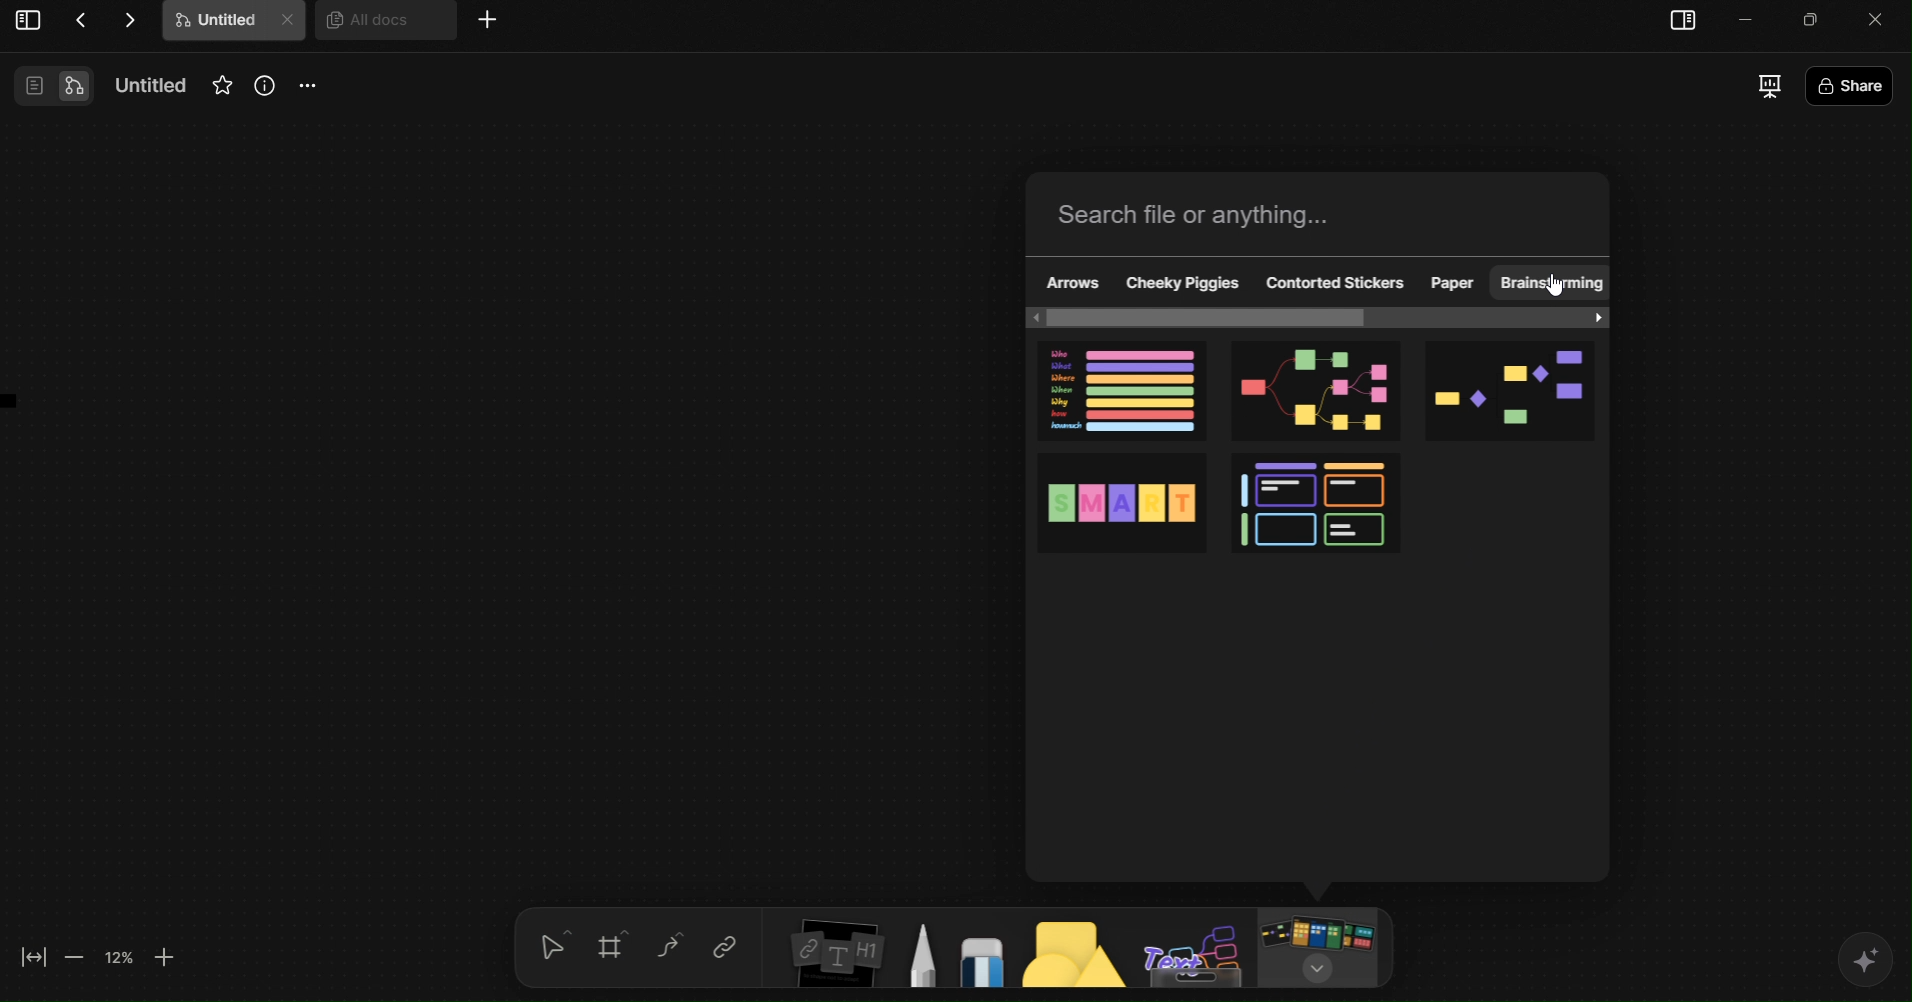 This screenshot has width=1912, height=1002. What do you see at coordinates (26, 23) in the screenshot?
I see `View` at bounding box center [26, 23].